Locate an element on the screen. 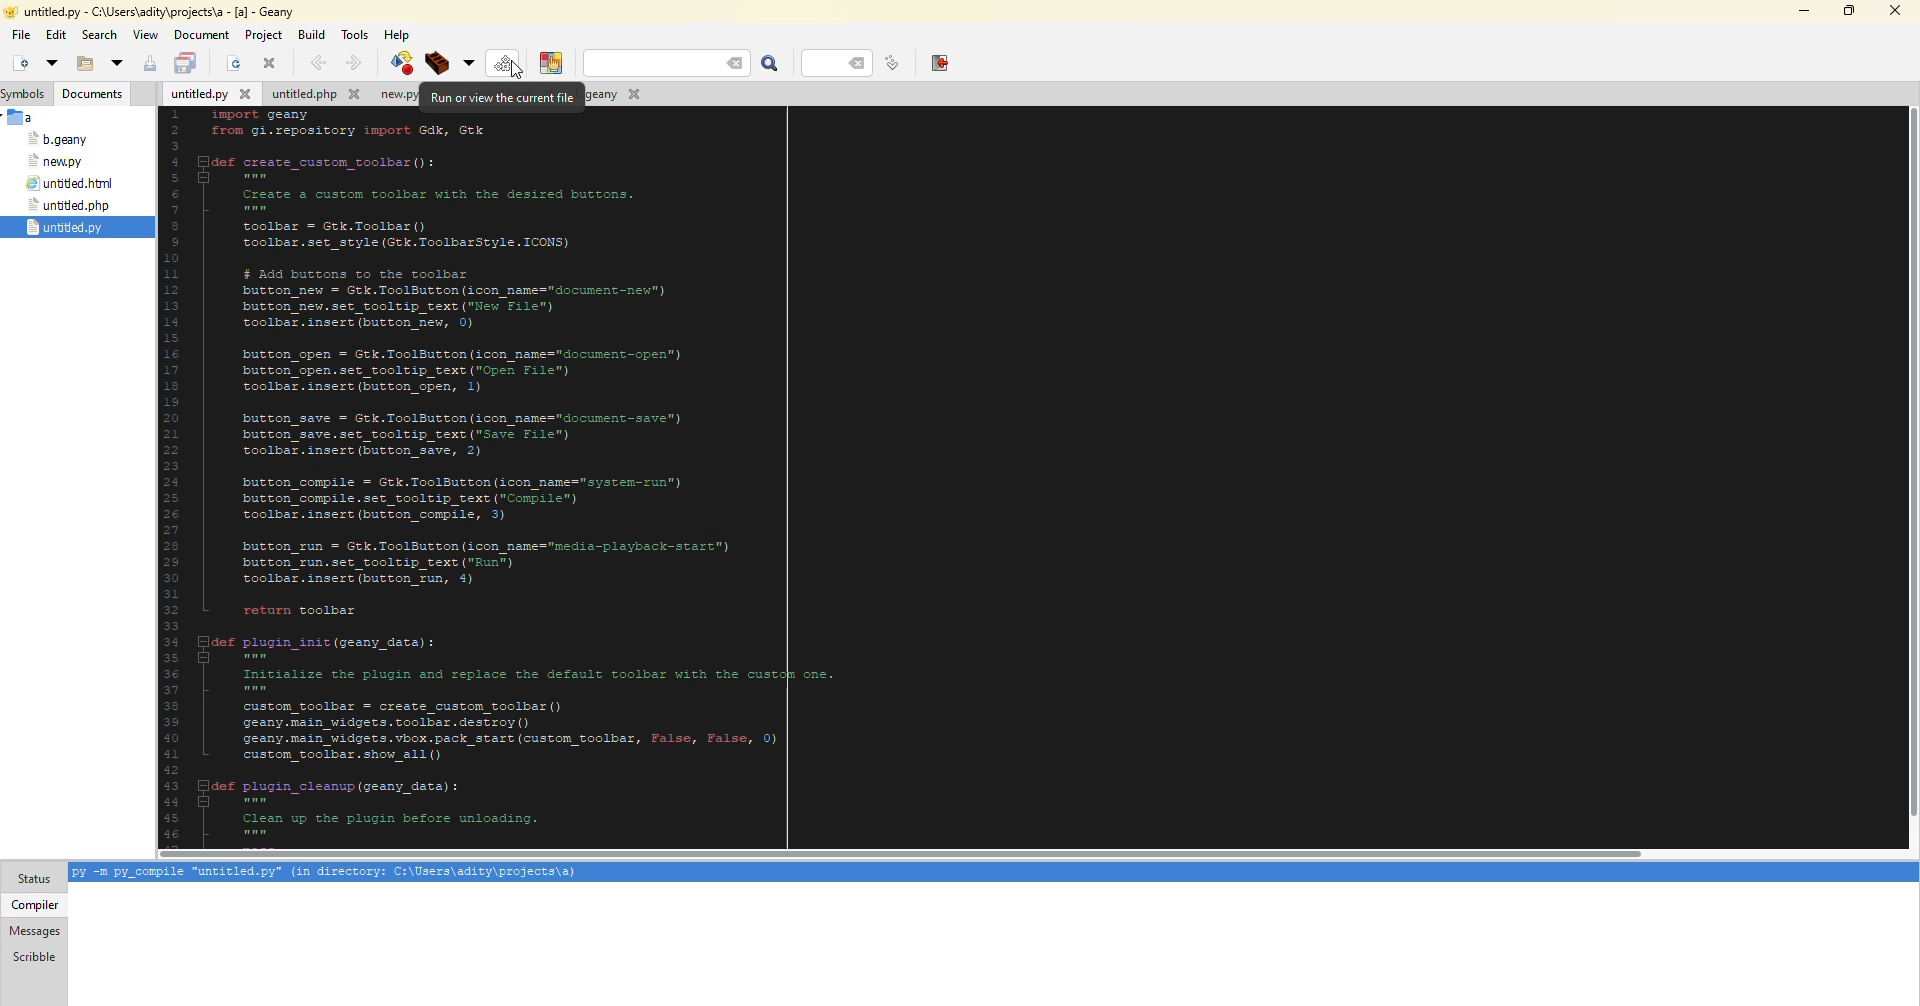  color is located at coordinates (552, 64).